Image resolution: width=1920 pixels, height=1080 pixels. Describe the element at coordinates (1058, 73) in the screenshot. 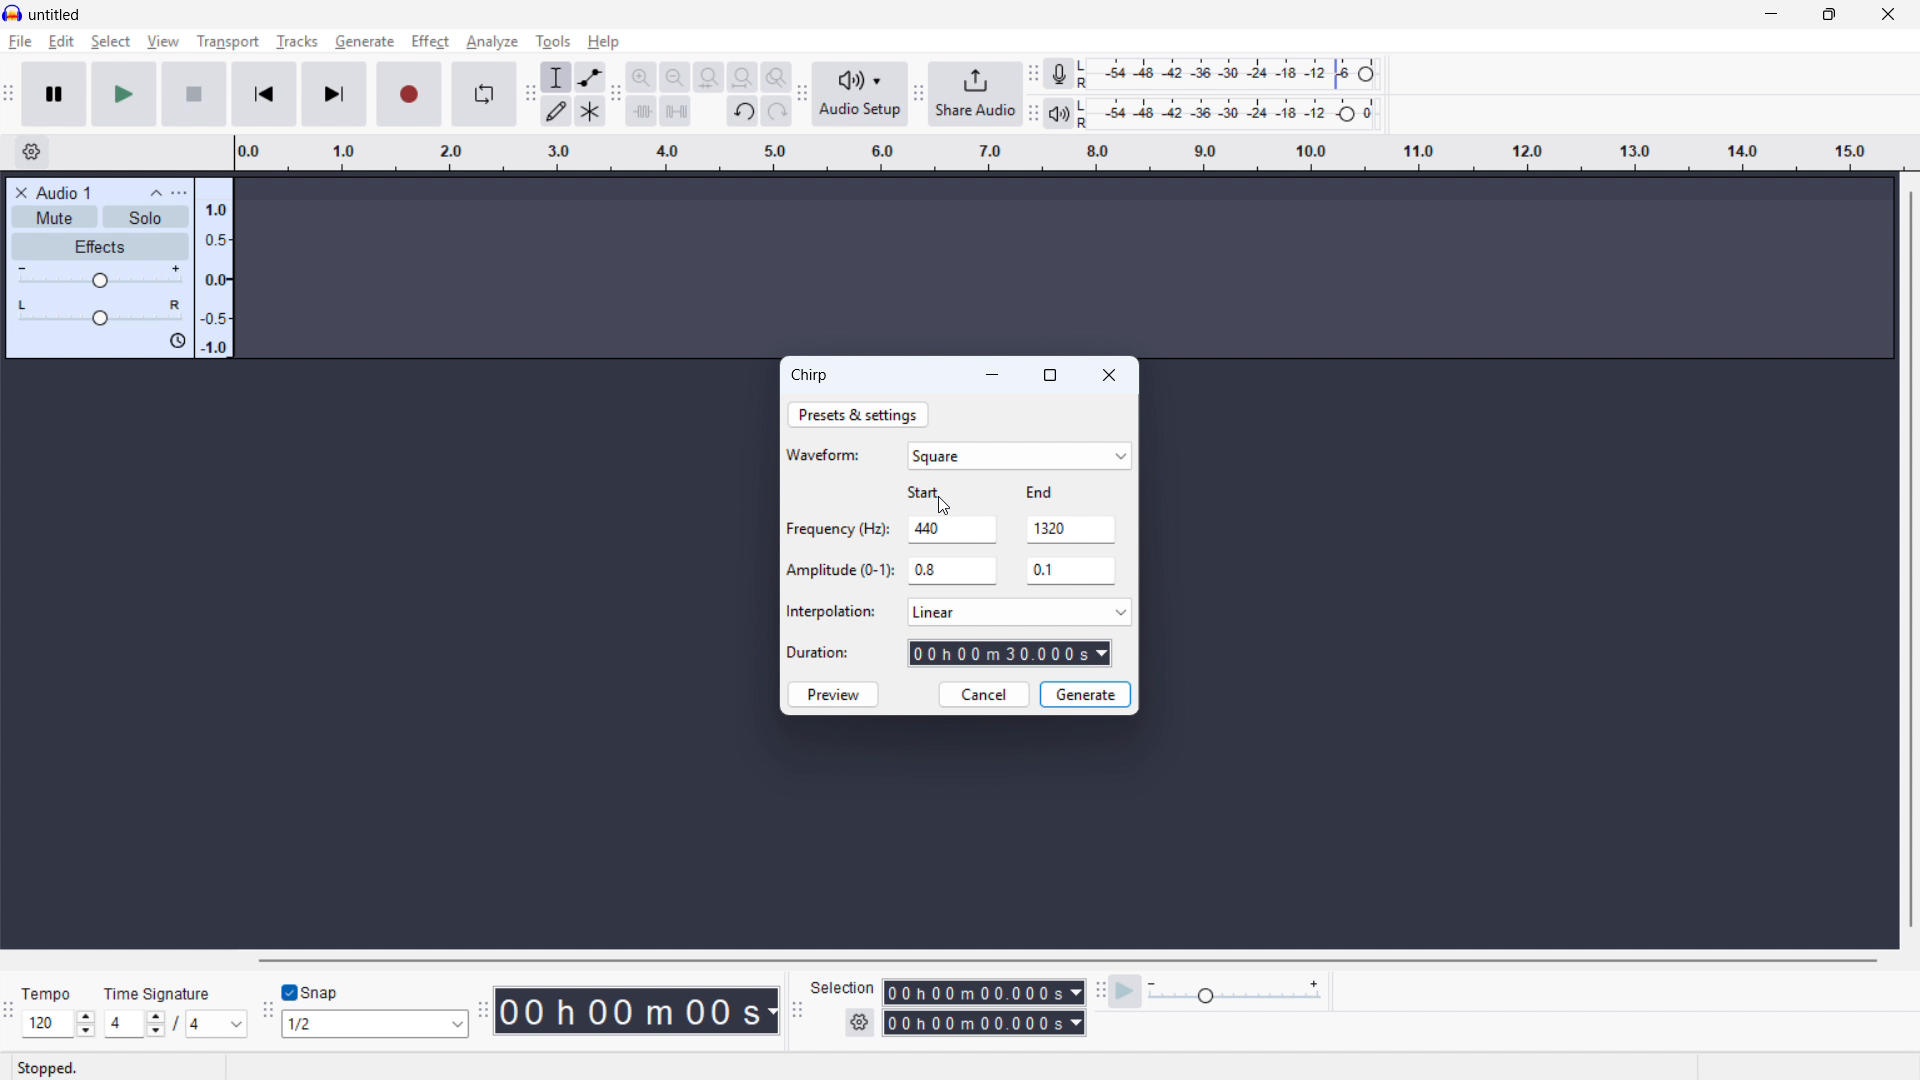

I see `Recording metre ` at that location.